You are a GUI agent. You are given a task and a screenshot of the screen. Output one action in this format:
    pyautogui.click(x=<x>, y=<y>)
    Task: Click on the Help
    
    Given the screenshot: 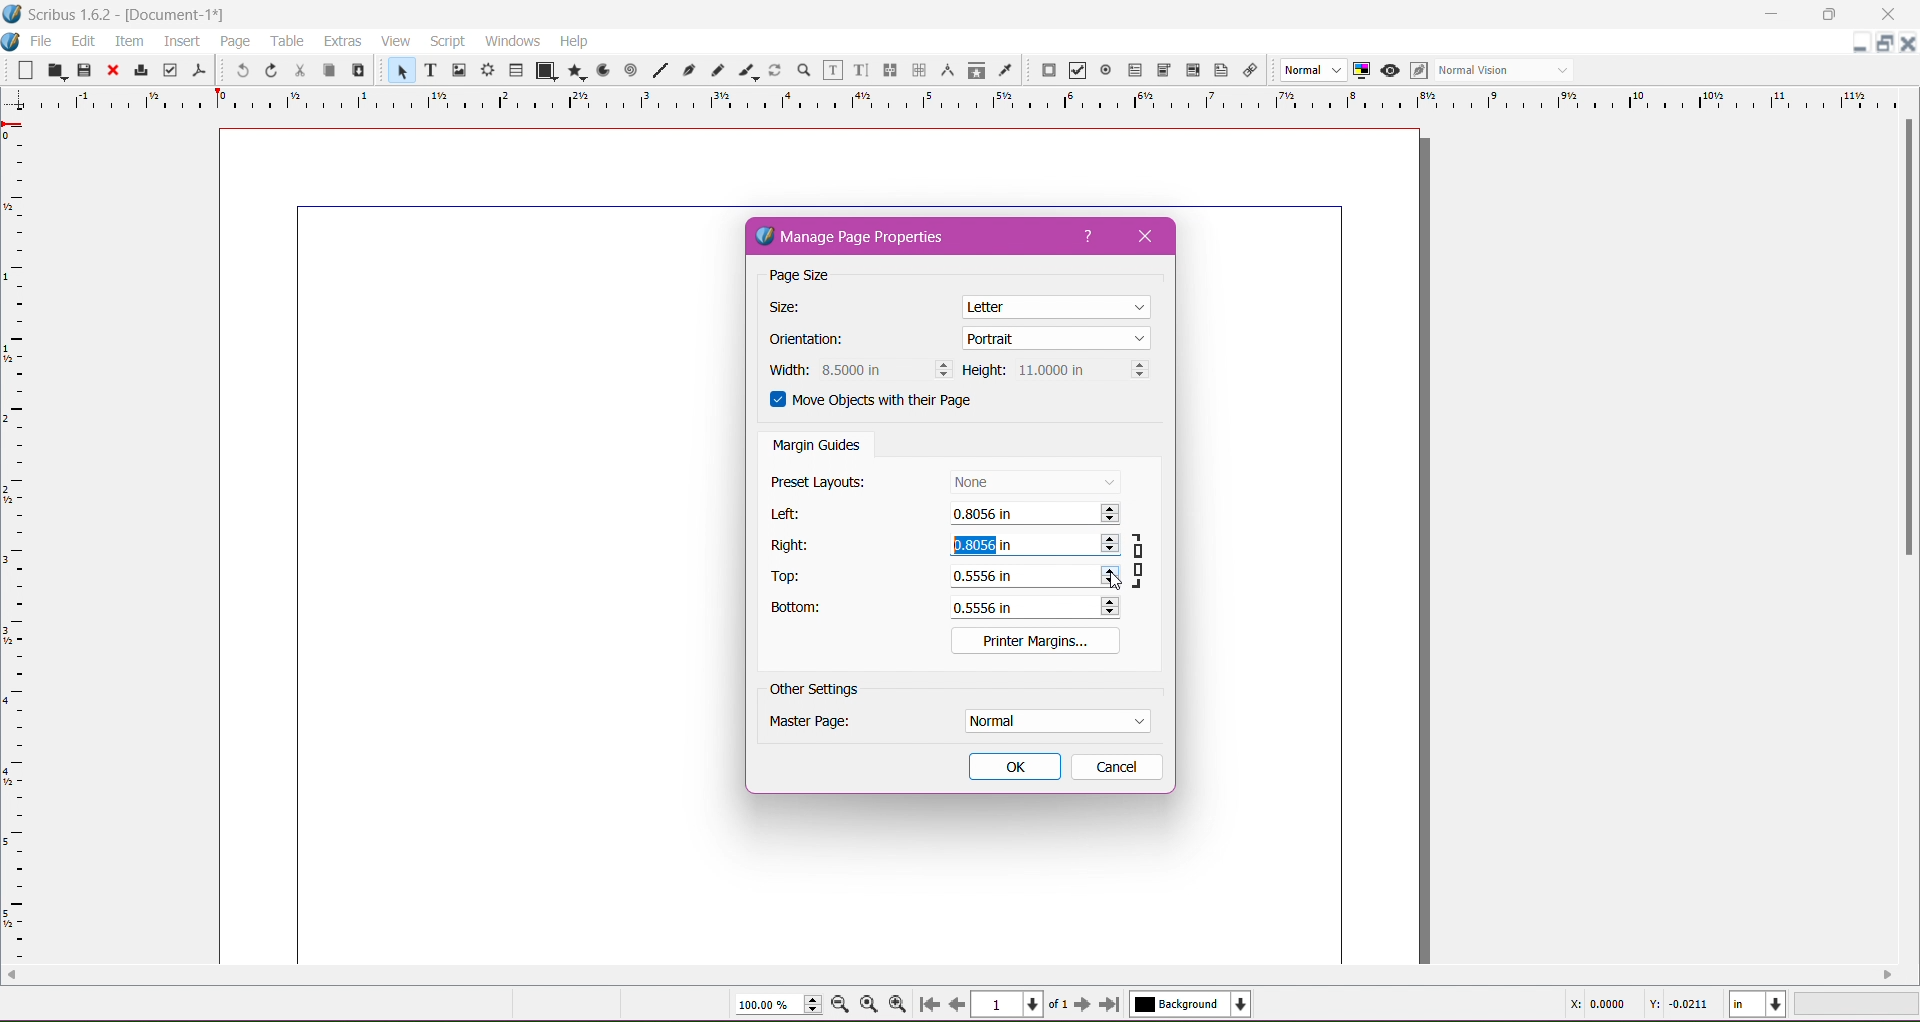 What is the action you would take?
    pyautogui.click(x=1089, y=237)
    